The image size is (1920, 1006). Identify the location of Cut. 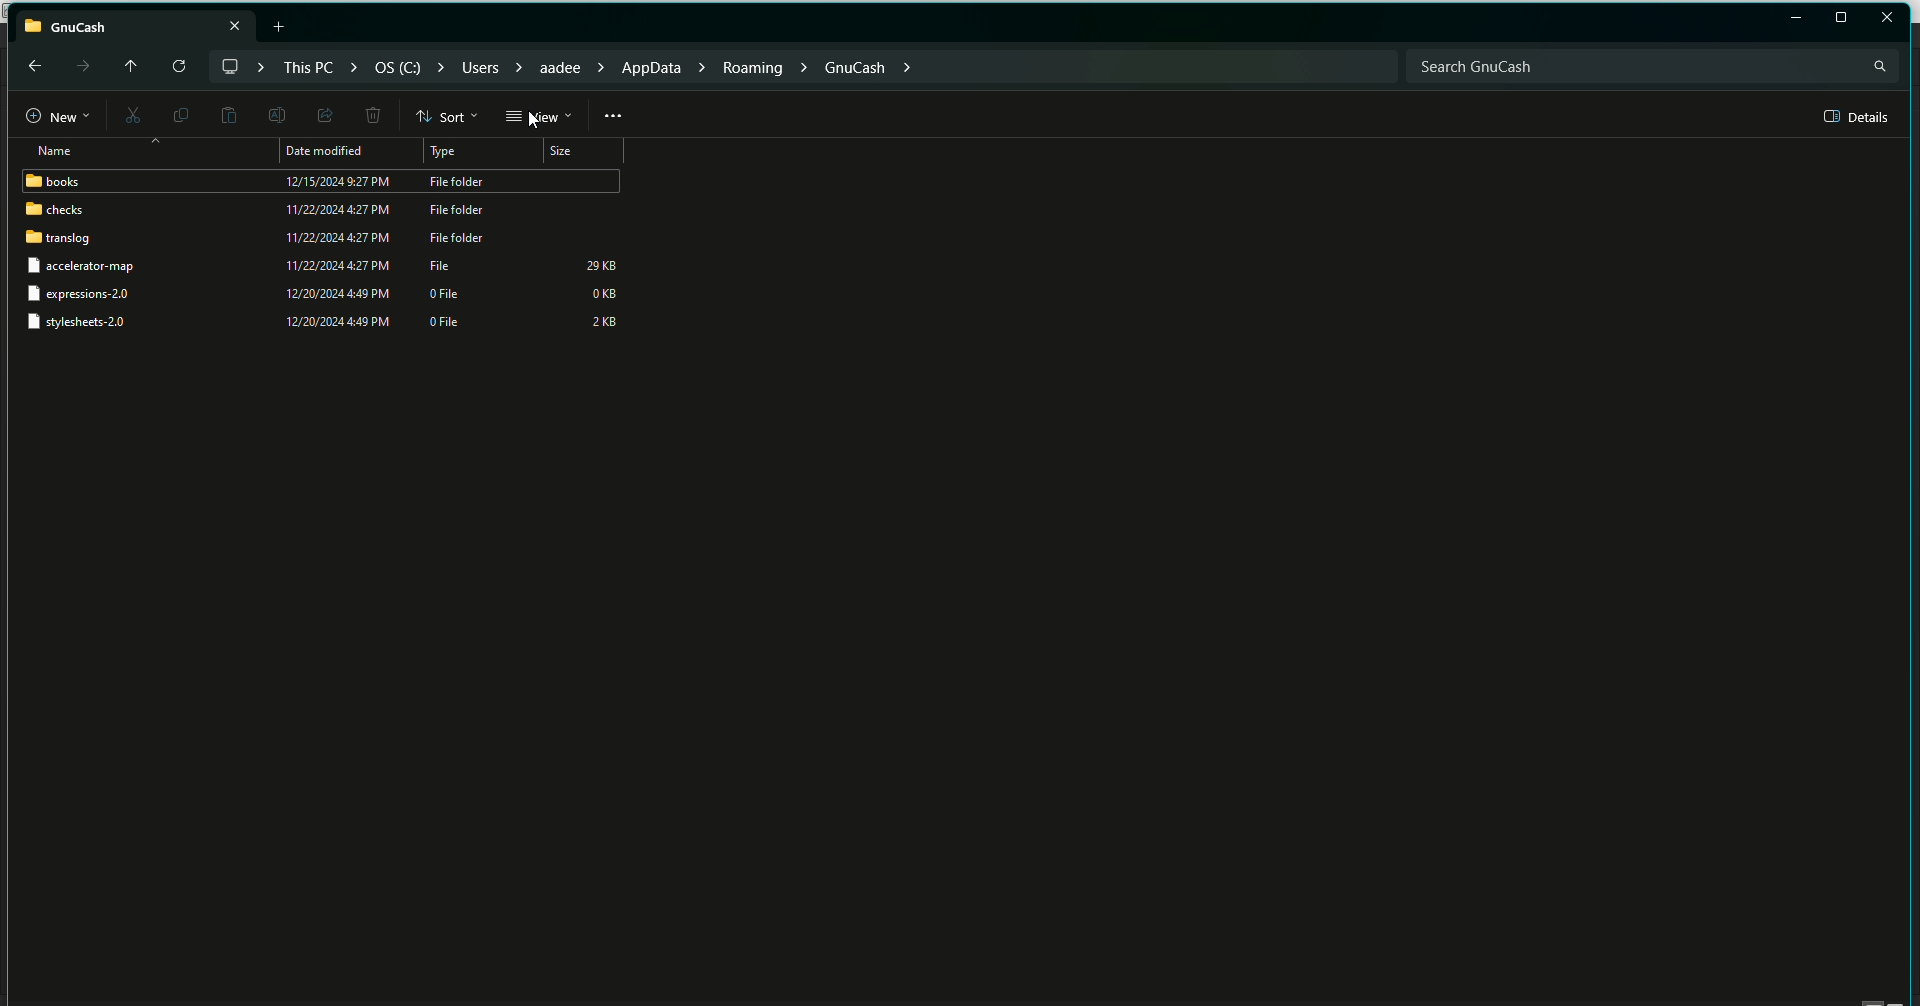
(129, 117).